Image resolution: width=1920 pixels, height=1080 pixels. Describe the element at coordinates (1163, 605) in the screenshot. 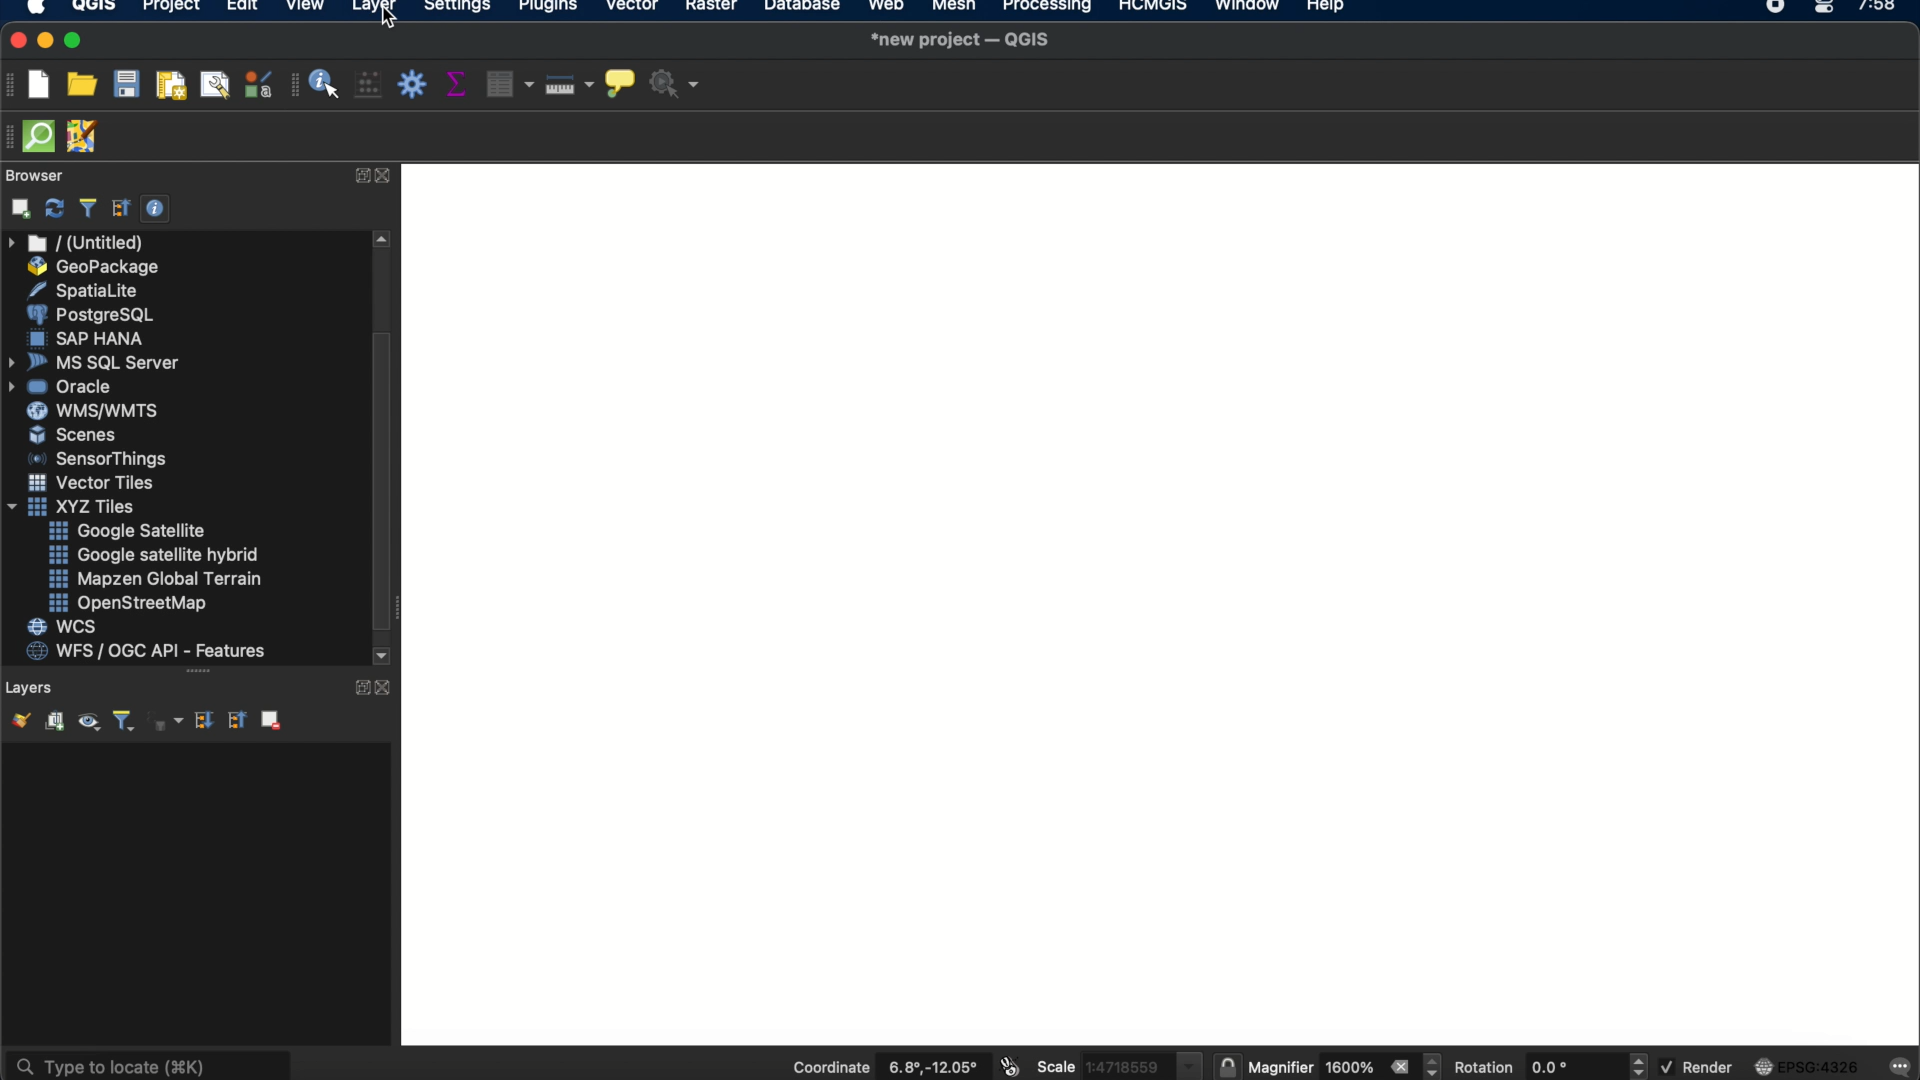

I see `Workspace` at that location.